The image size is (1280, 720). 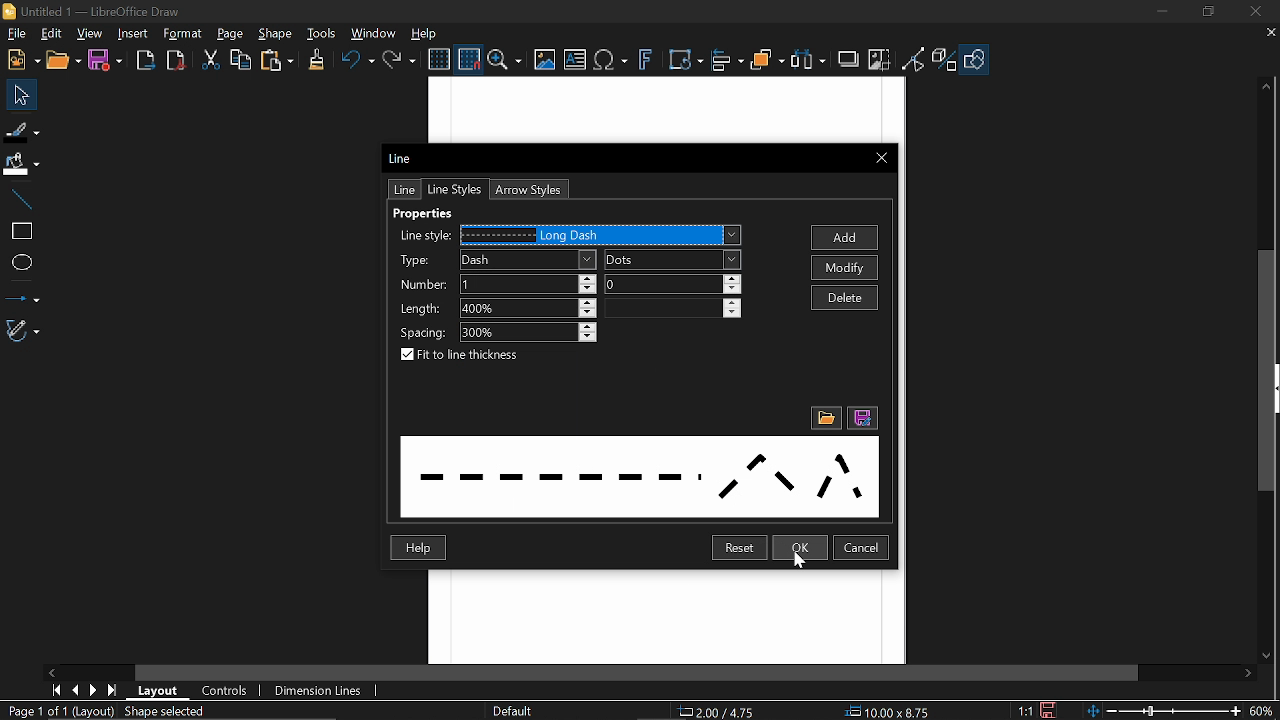 What do you see at coordinates (861, 419) in the screenshot?
I see `Save` at bounding box center [861, 419].